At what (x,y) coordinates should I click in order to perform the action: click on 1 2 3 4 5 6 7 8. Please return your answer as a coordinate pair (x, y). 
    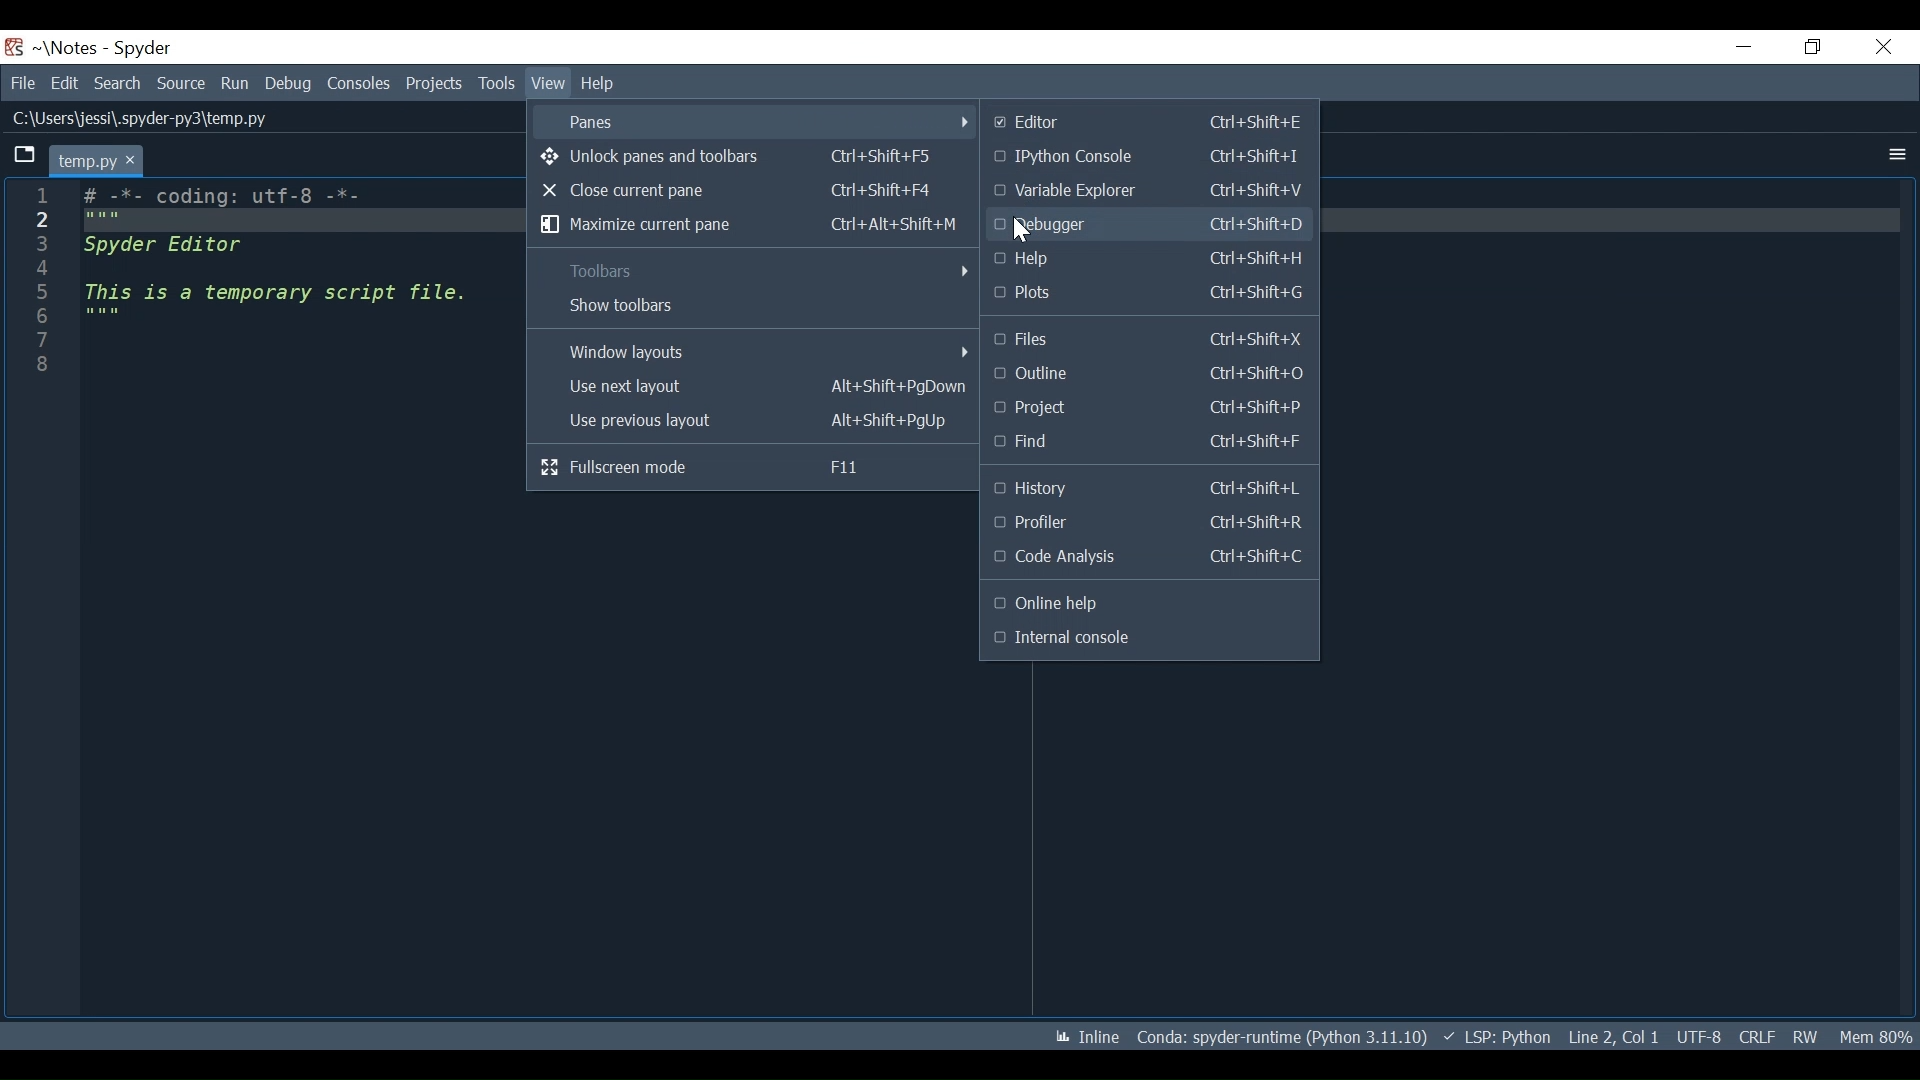
    Looking at the image, I should click on (46, 286).